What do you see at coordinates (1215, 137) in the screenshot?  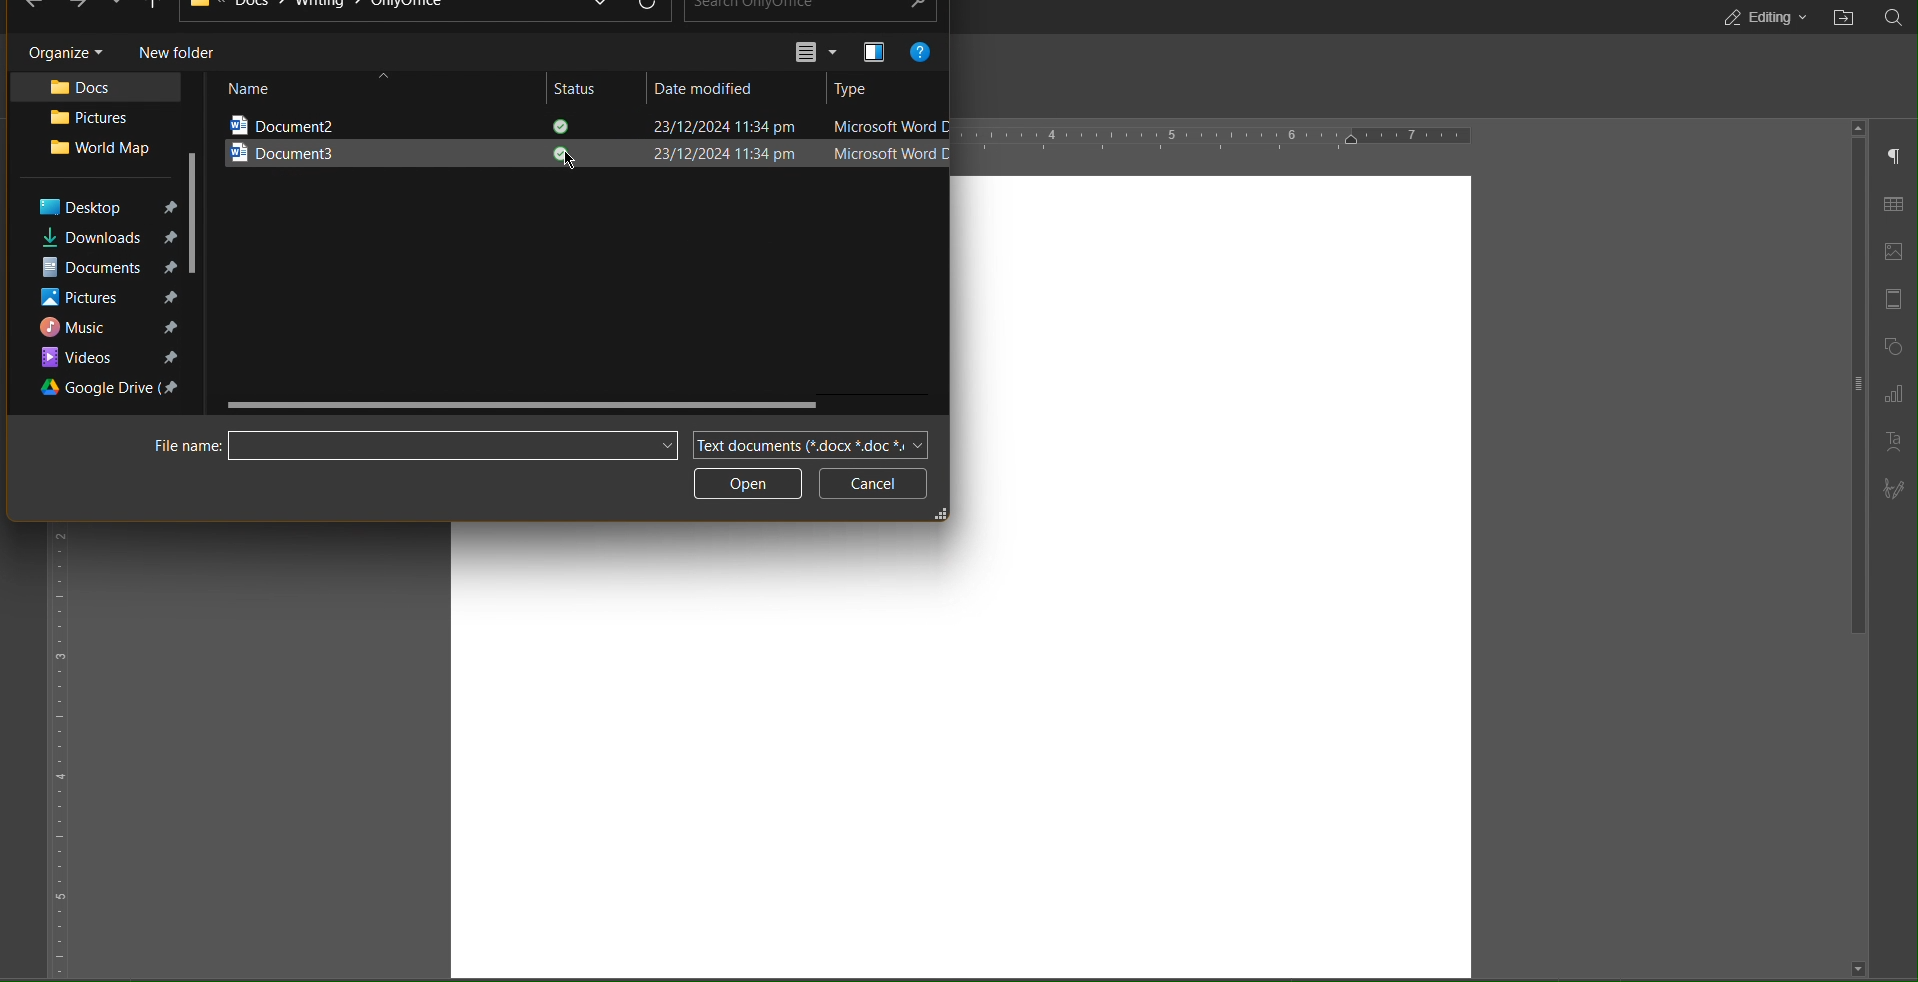 I see `Horizontal Ruler` at bounding box center [1215, 137].